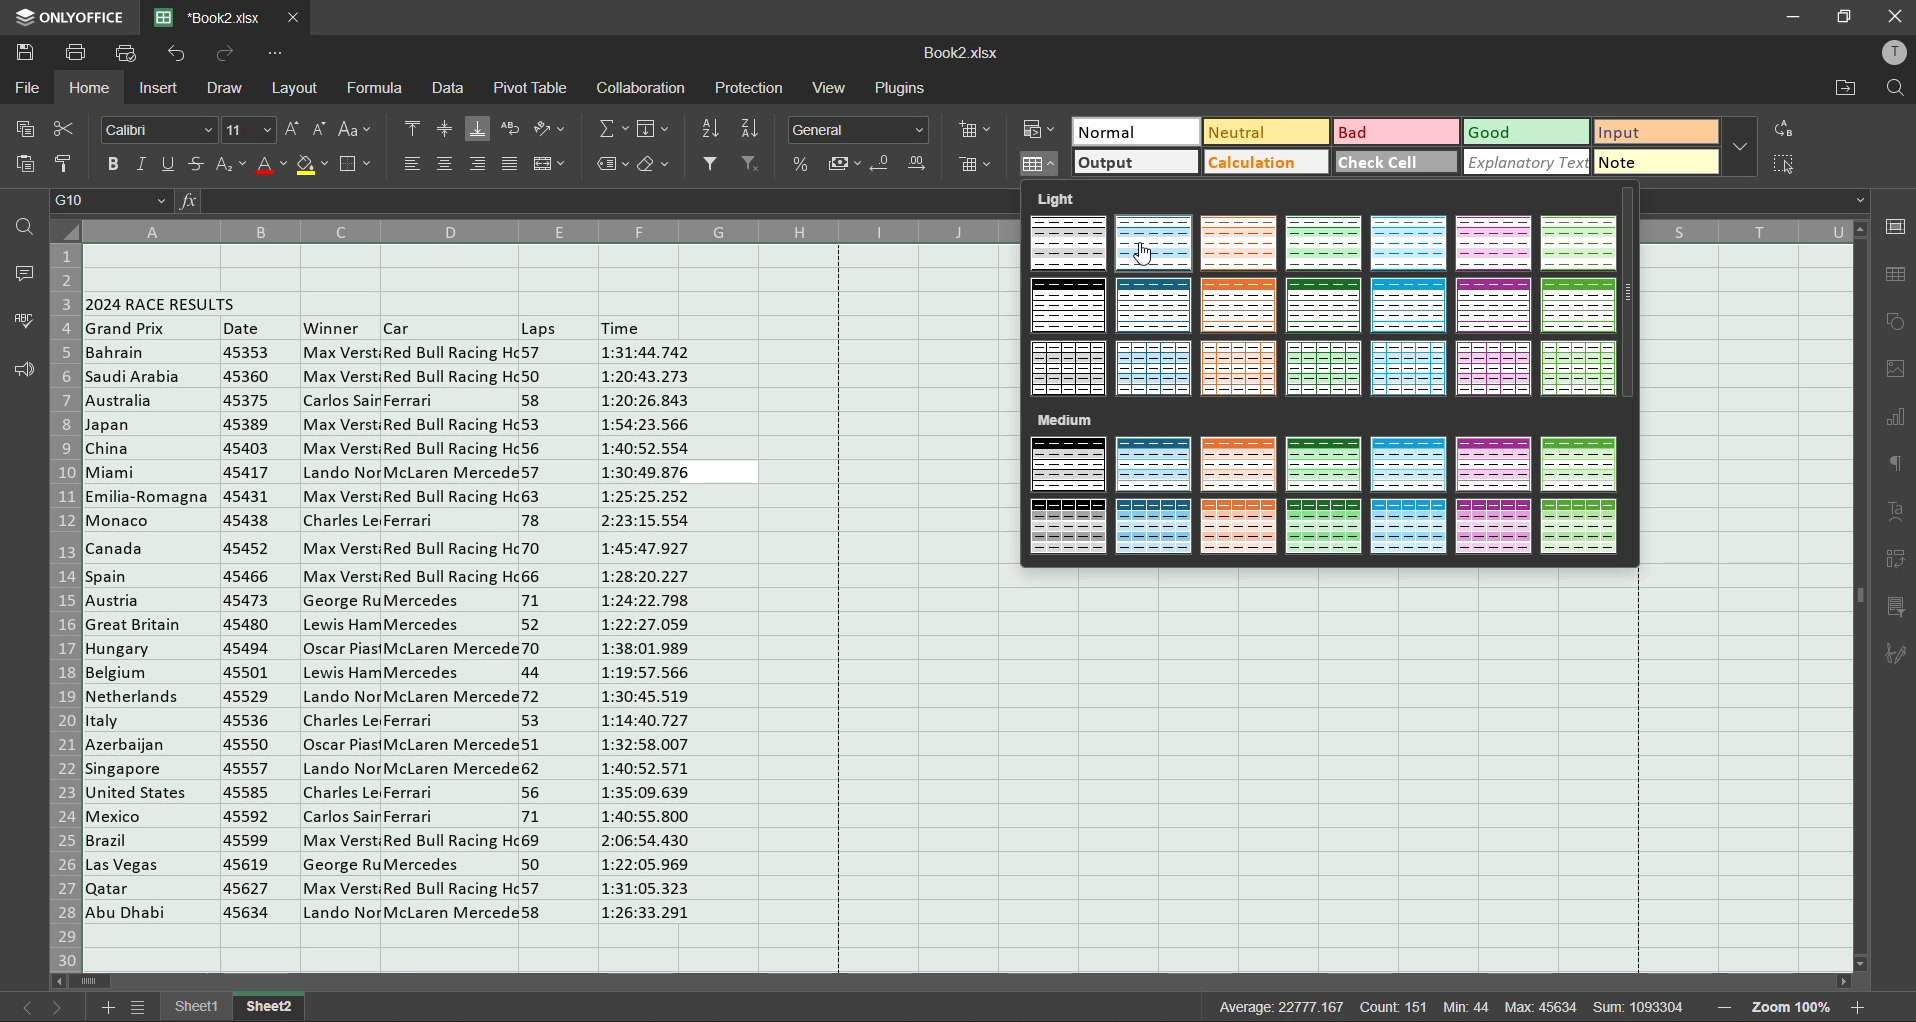 The height and width of the screenshot is (1022, 1916). I want to click on redo, so click(221, 54).